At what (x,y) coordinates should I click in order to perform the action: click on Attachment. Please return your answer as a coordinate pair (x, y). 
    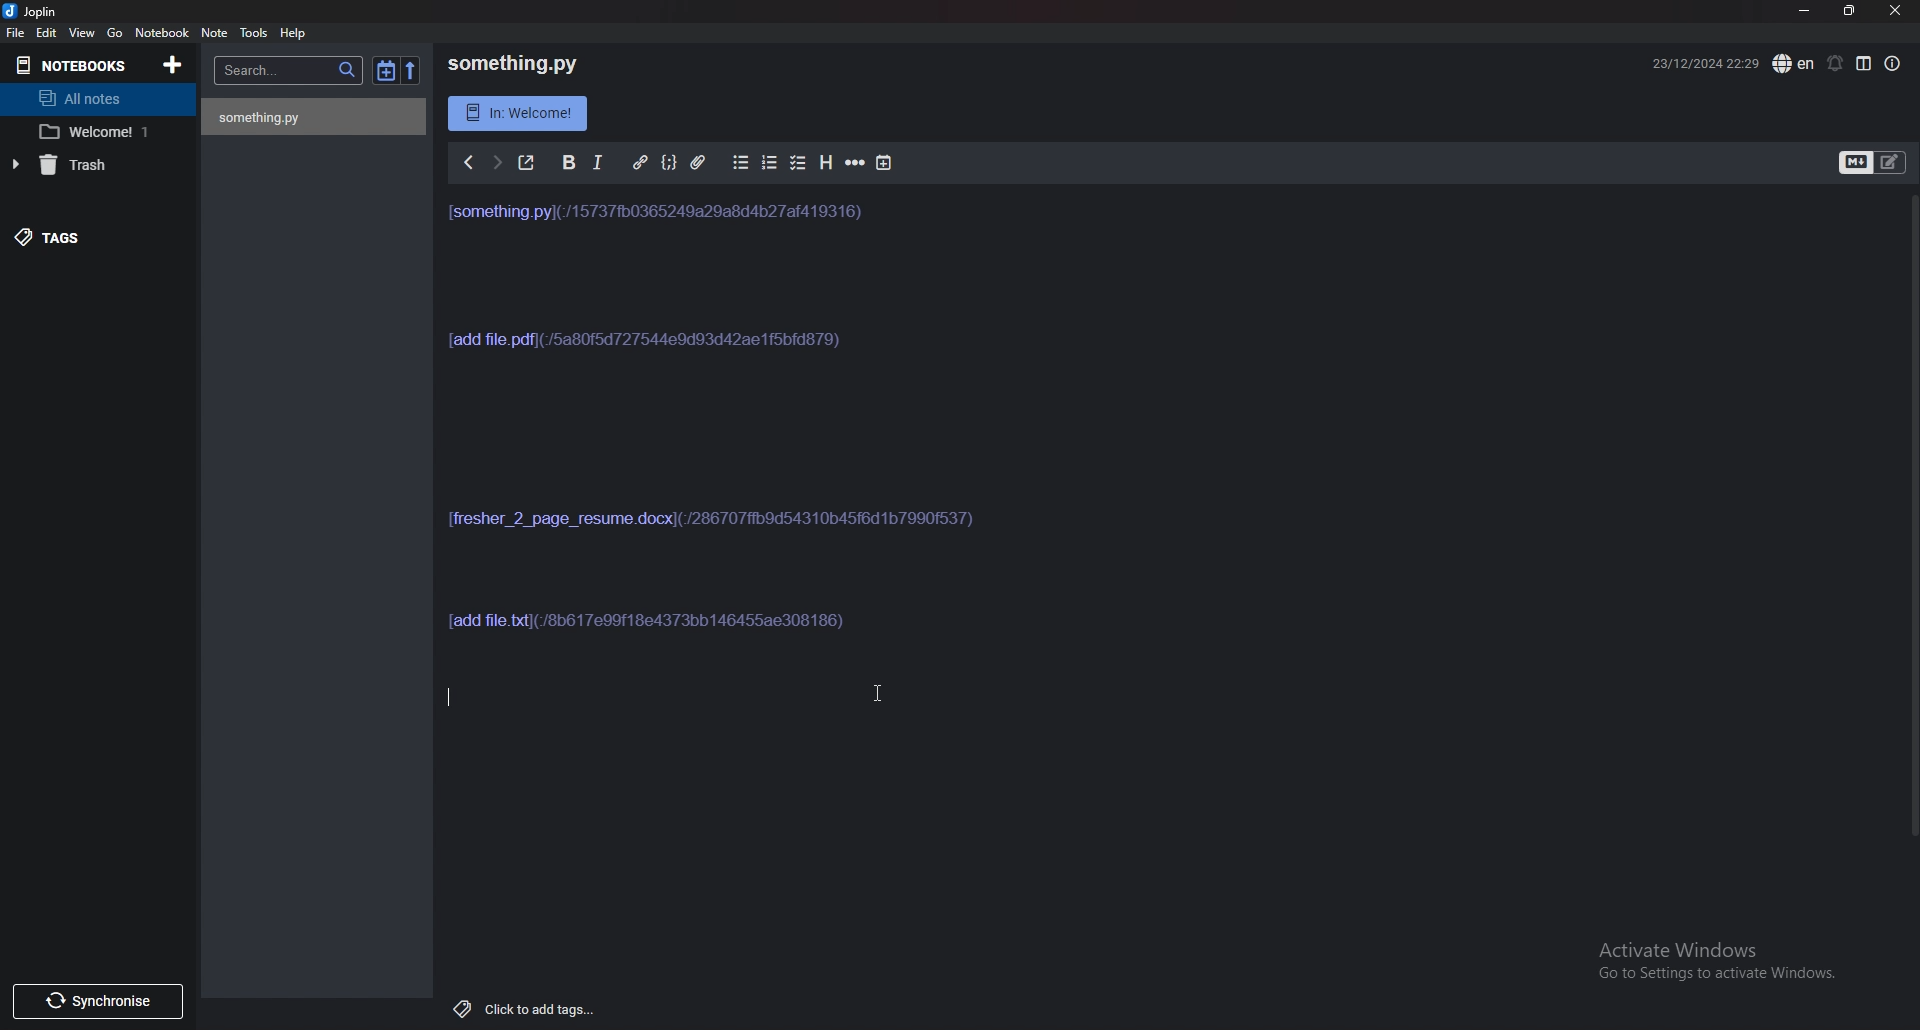
    Looking at the image, I should click on (701, 163).